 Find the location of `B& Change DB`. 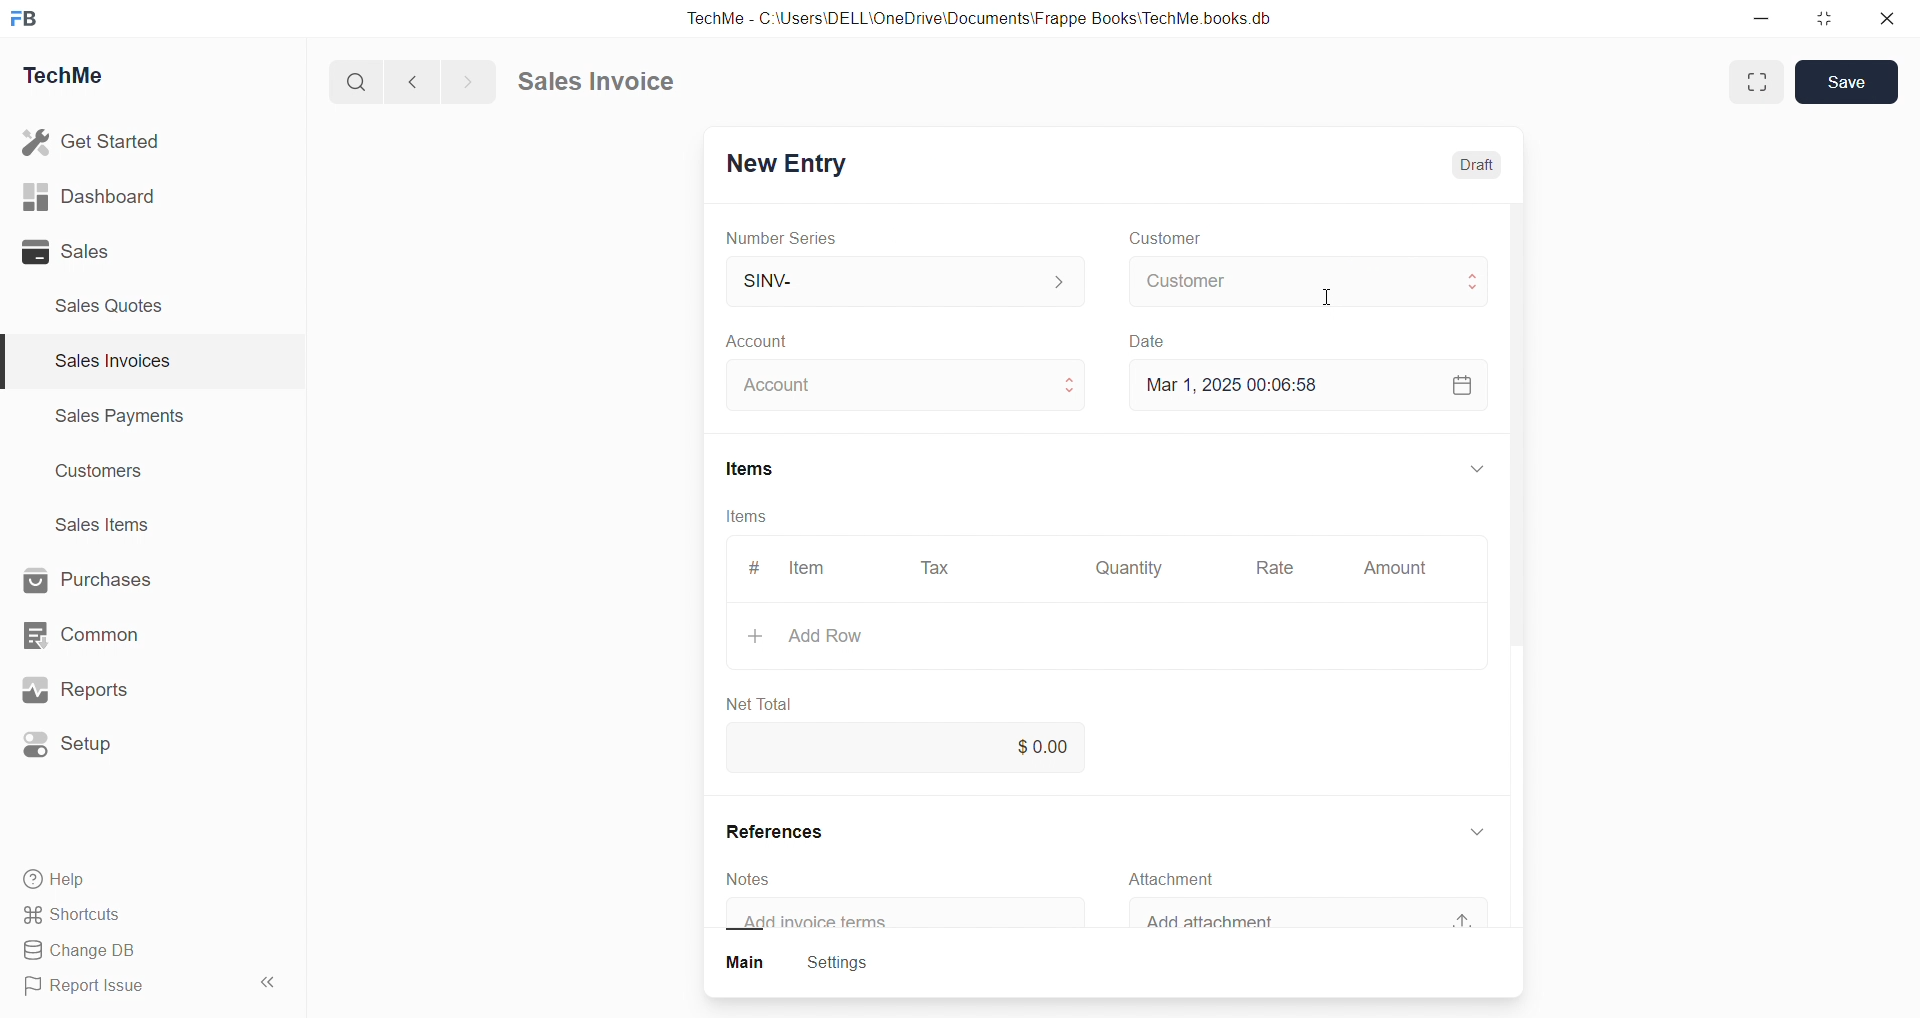

B& Change DB is located at coordinates (87, 952).